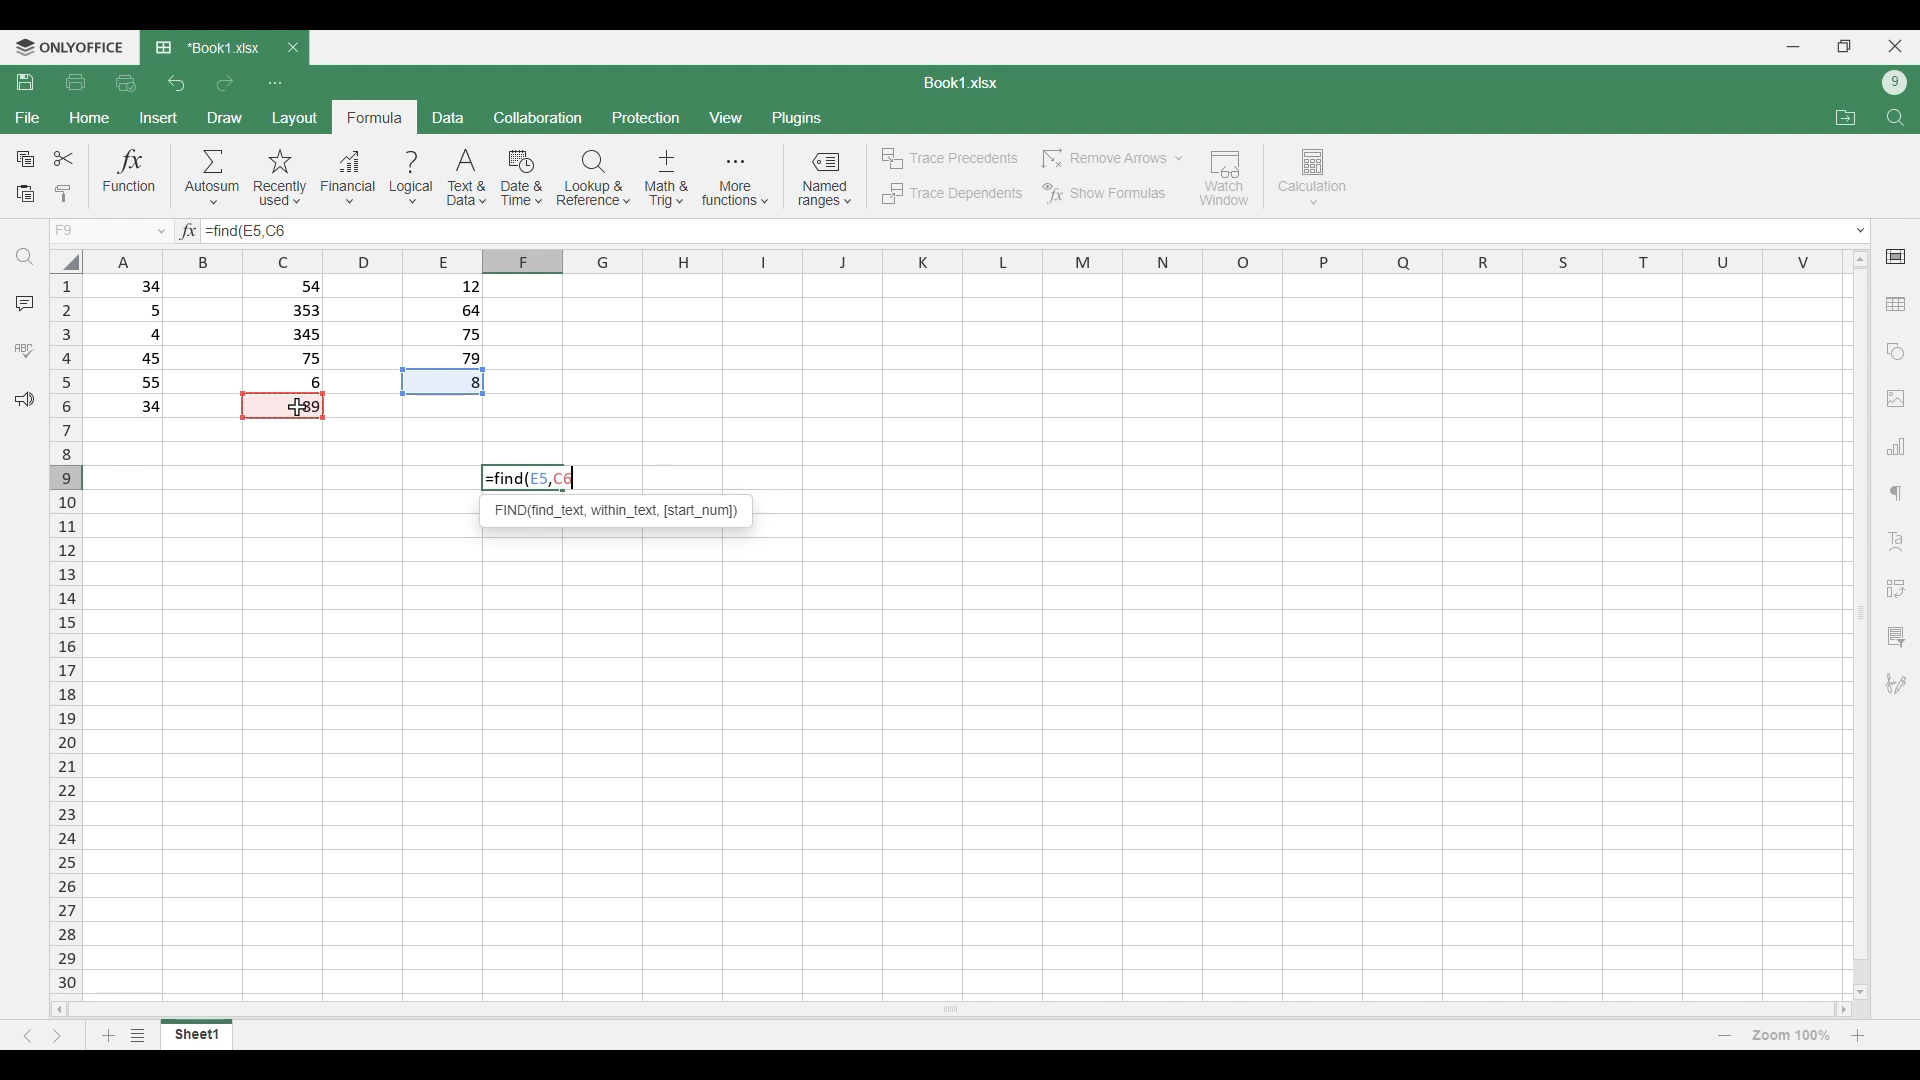 This screenshot has height=1080, width=1920. I want to click on Insert pivot table, so click(1895, 589).